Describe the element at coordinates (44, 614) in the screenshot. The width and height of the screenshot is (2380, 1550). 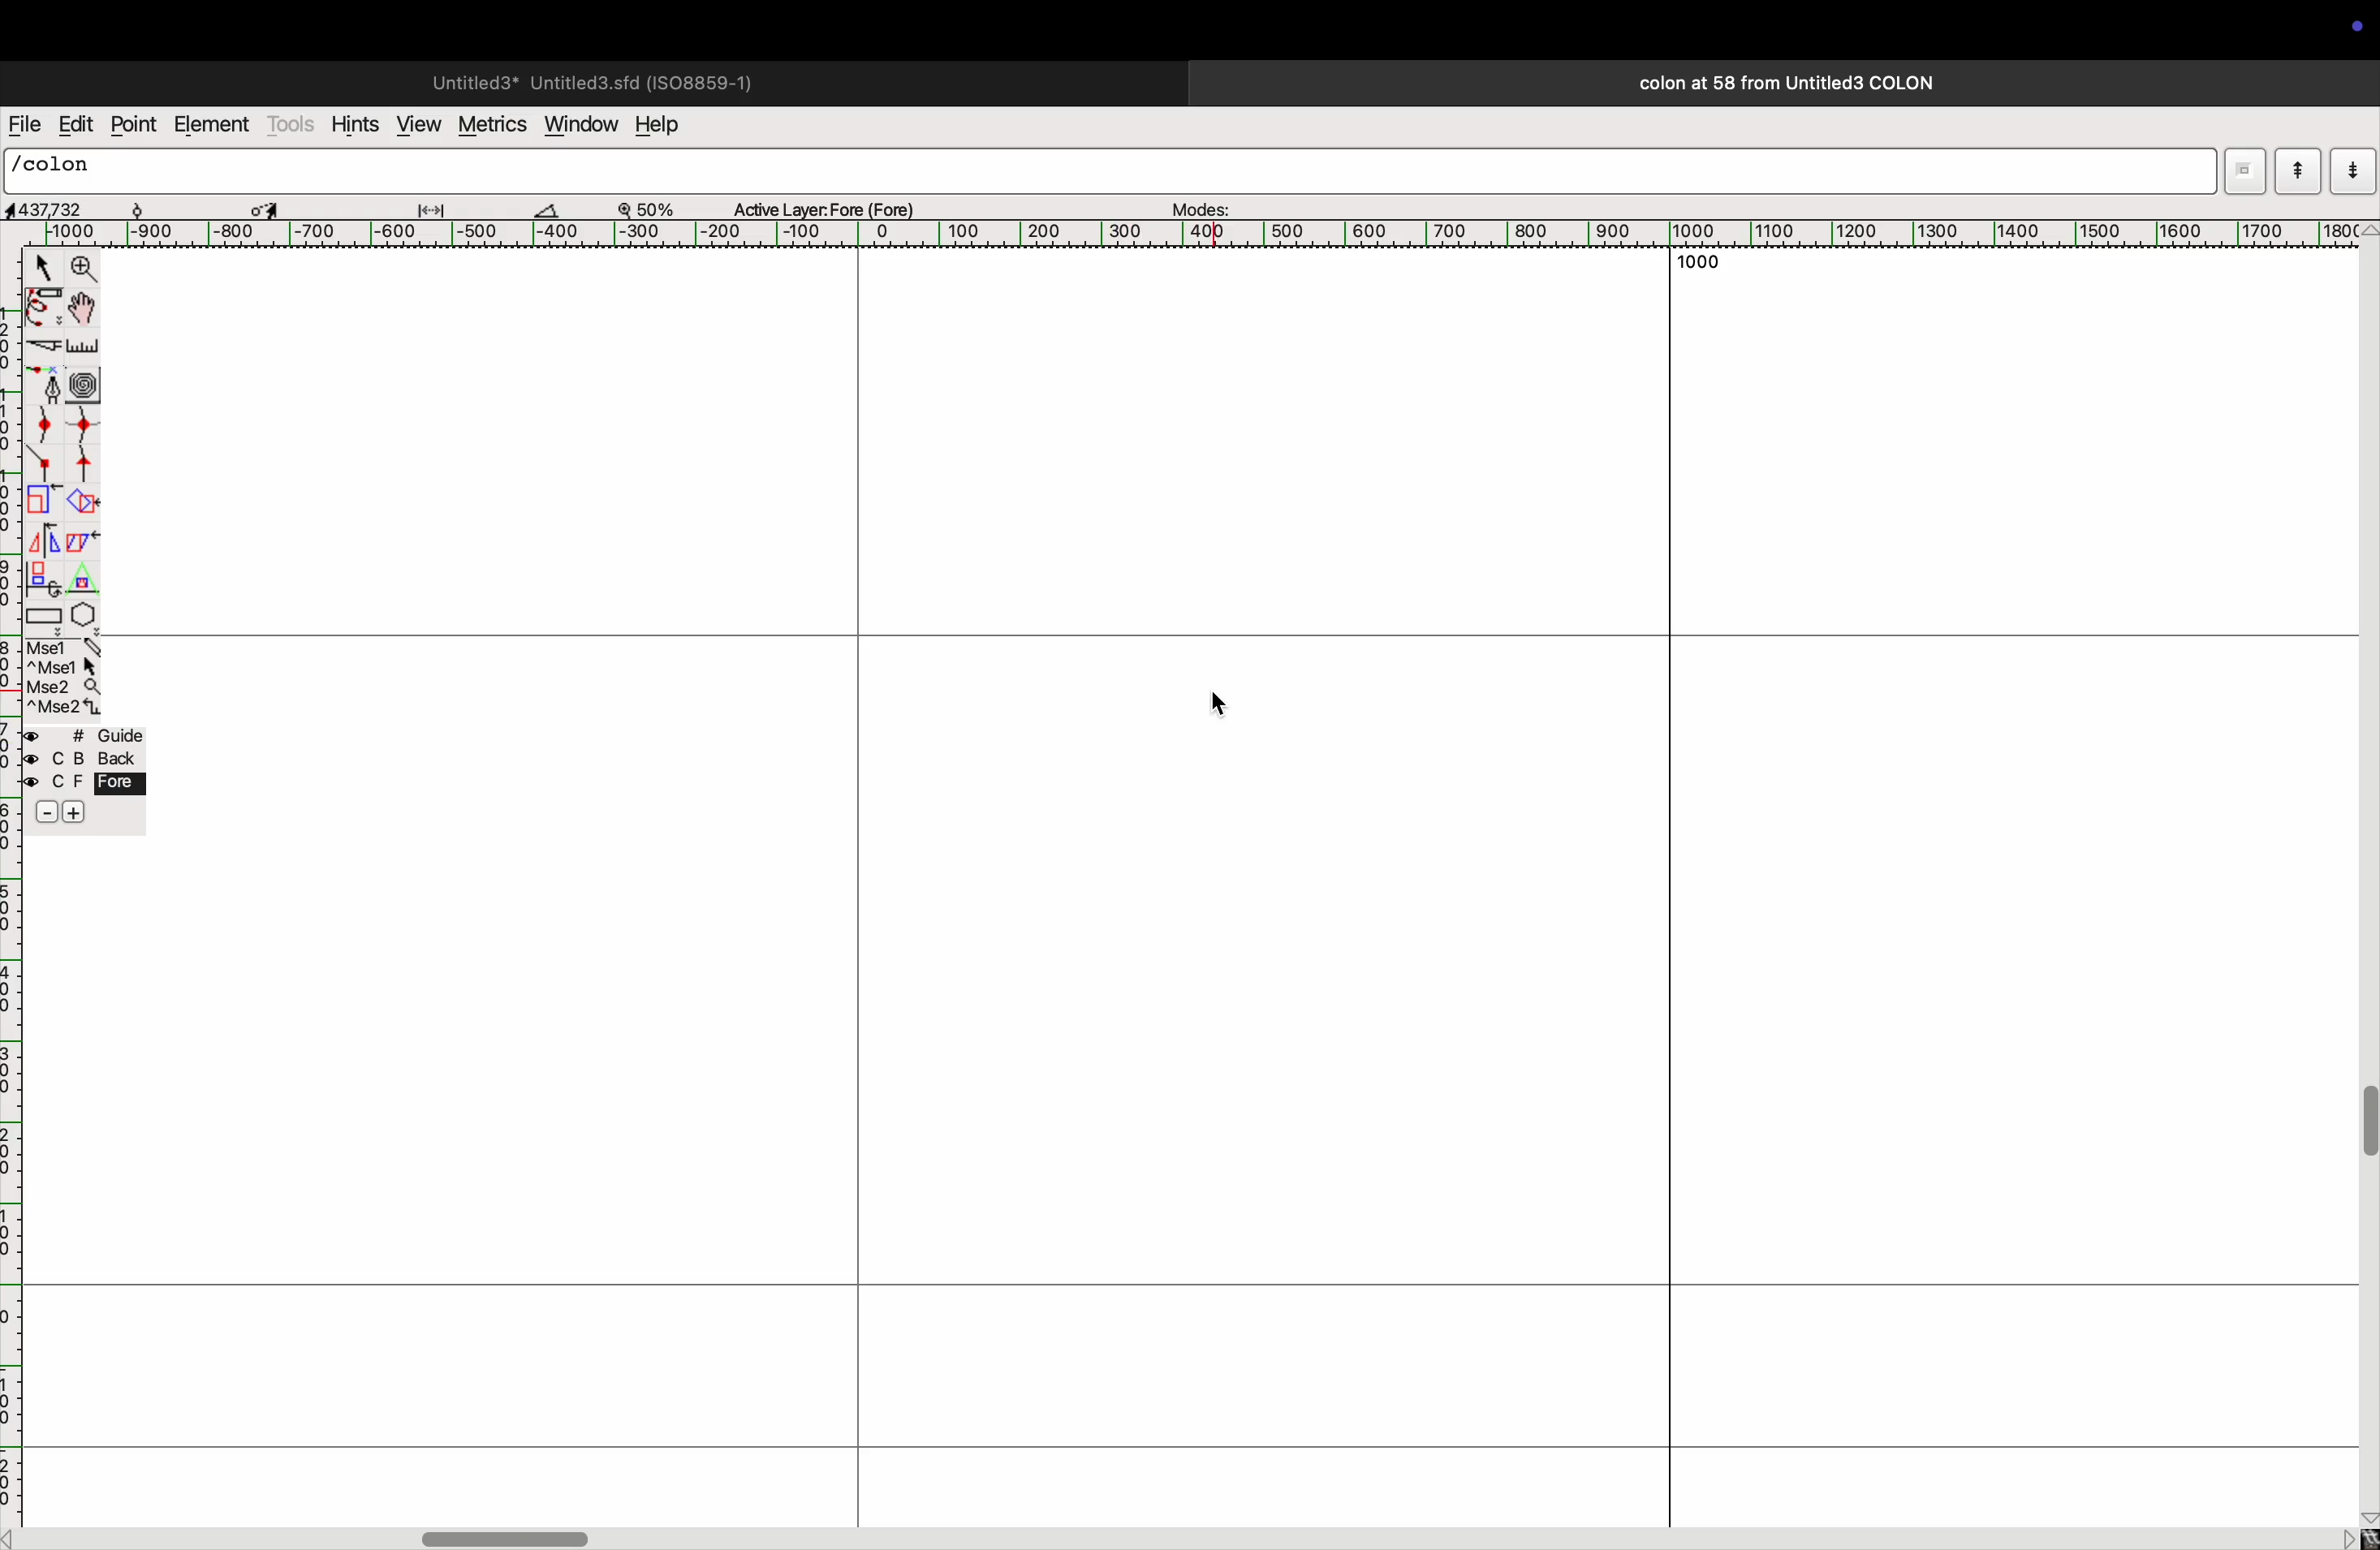
I see `rectangle` at that location.